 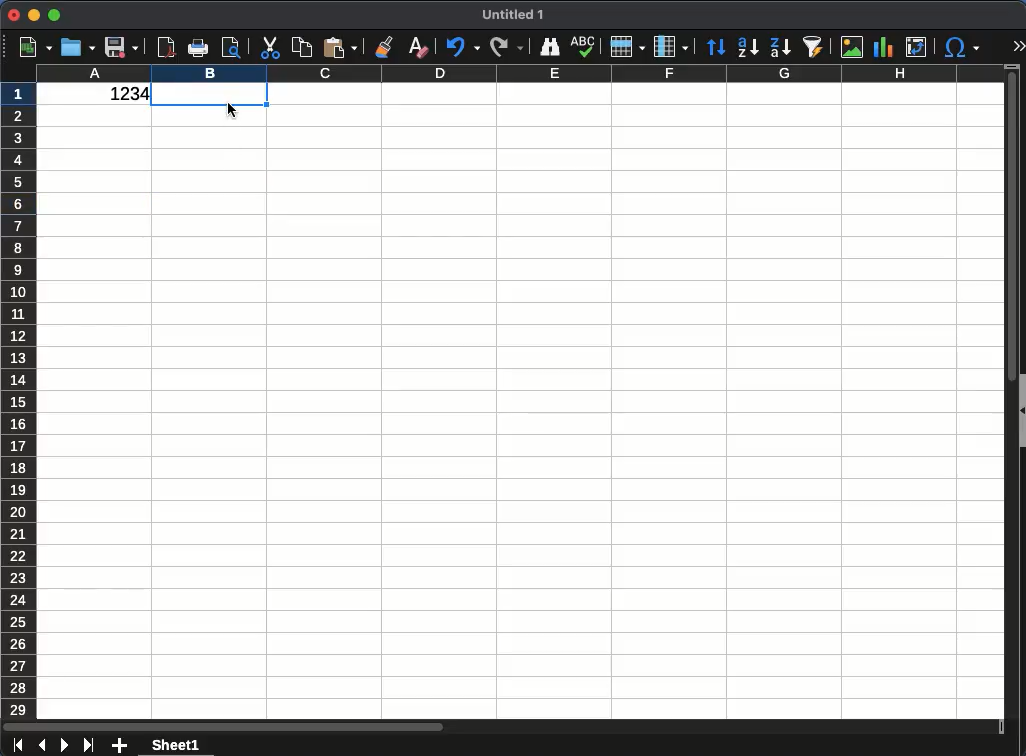 I want to click on save, so click(x=122, y=47).